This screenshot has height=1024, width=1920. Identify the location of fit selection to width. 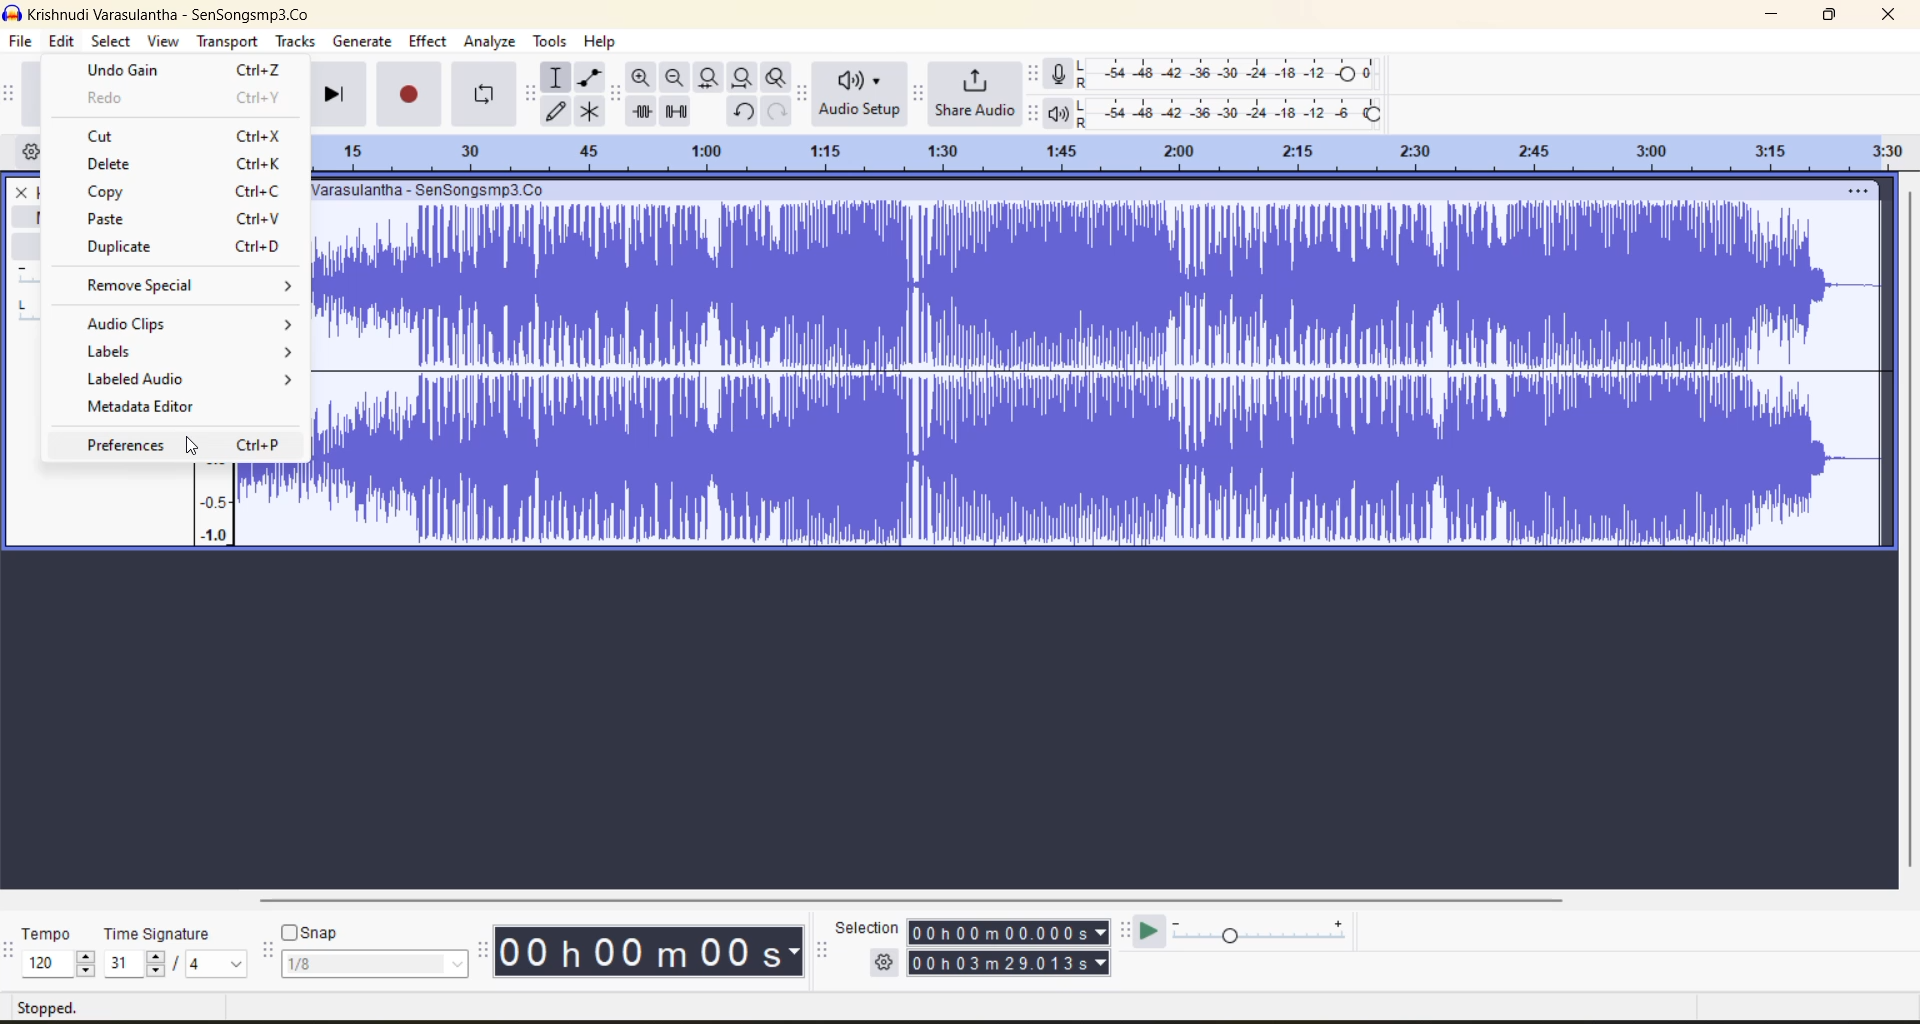
(707, 78).